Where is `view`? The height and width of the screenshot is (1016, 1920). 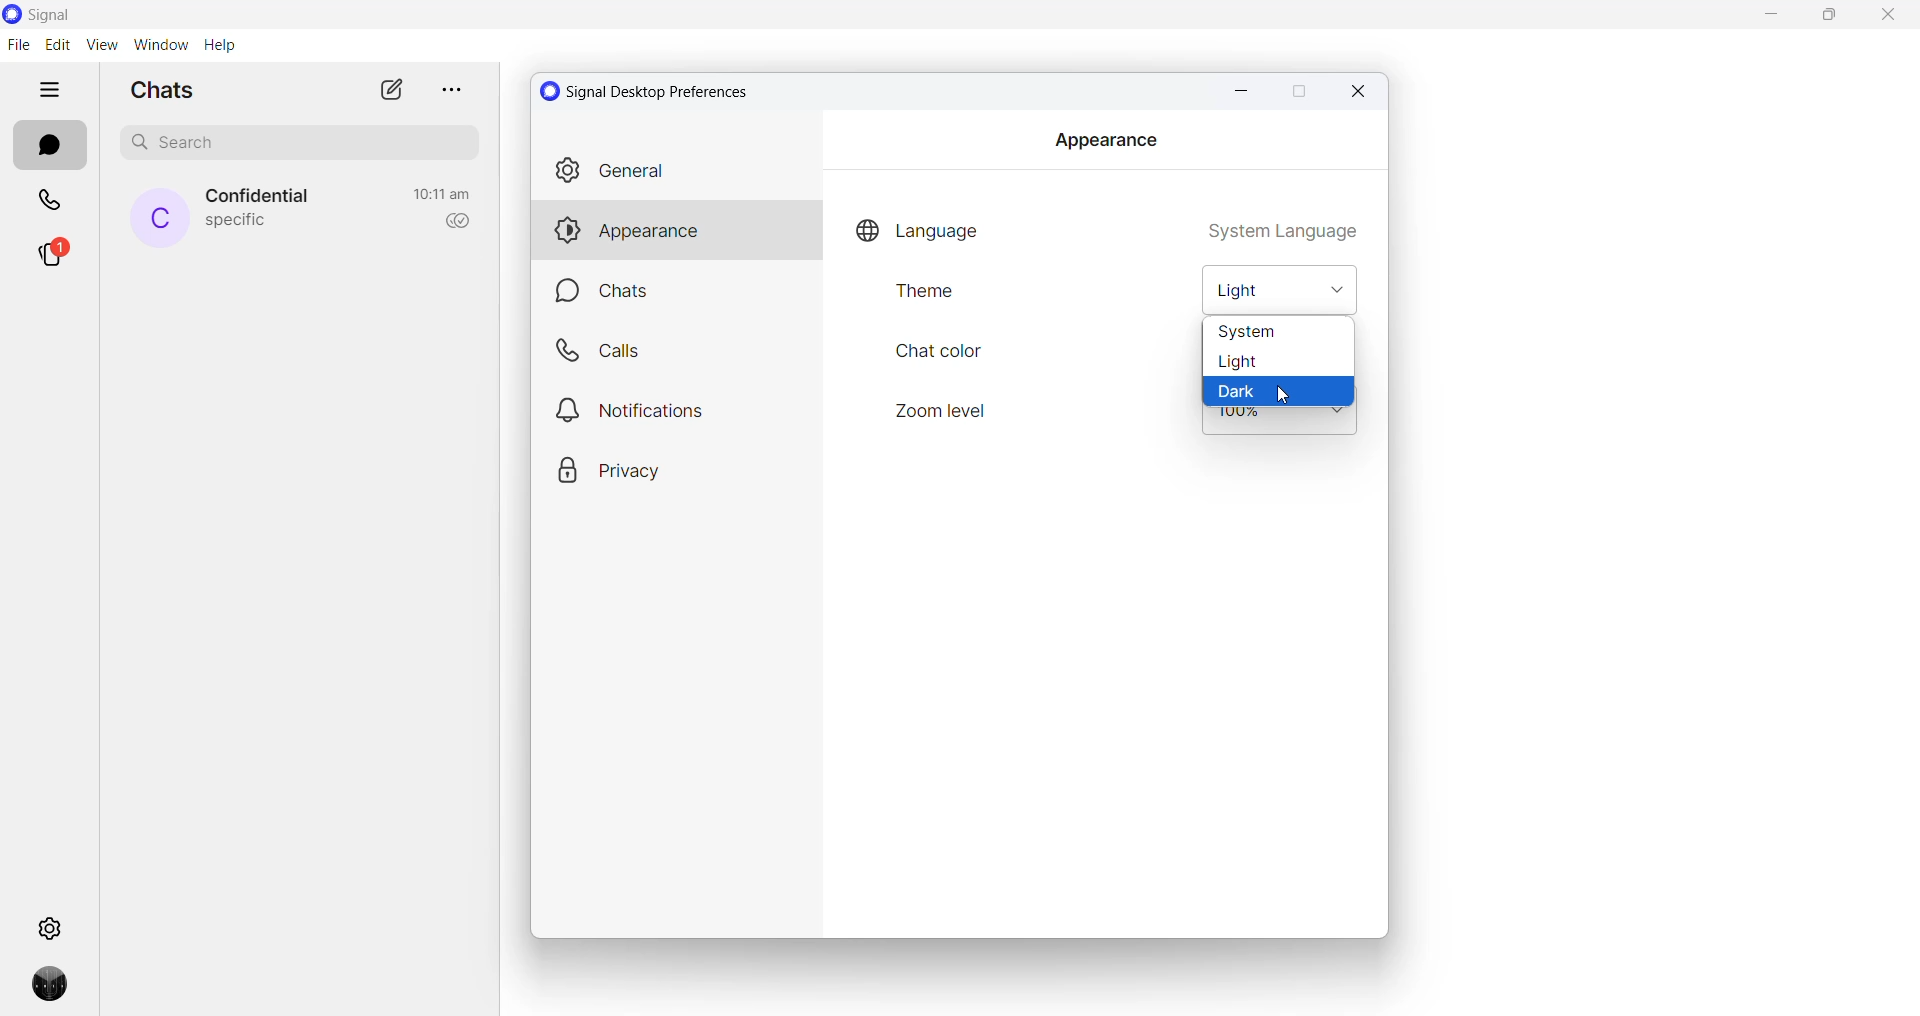
view is located at coordinates (101, 44).